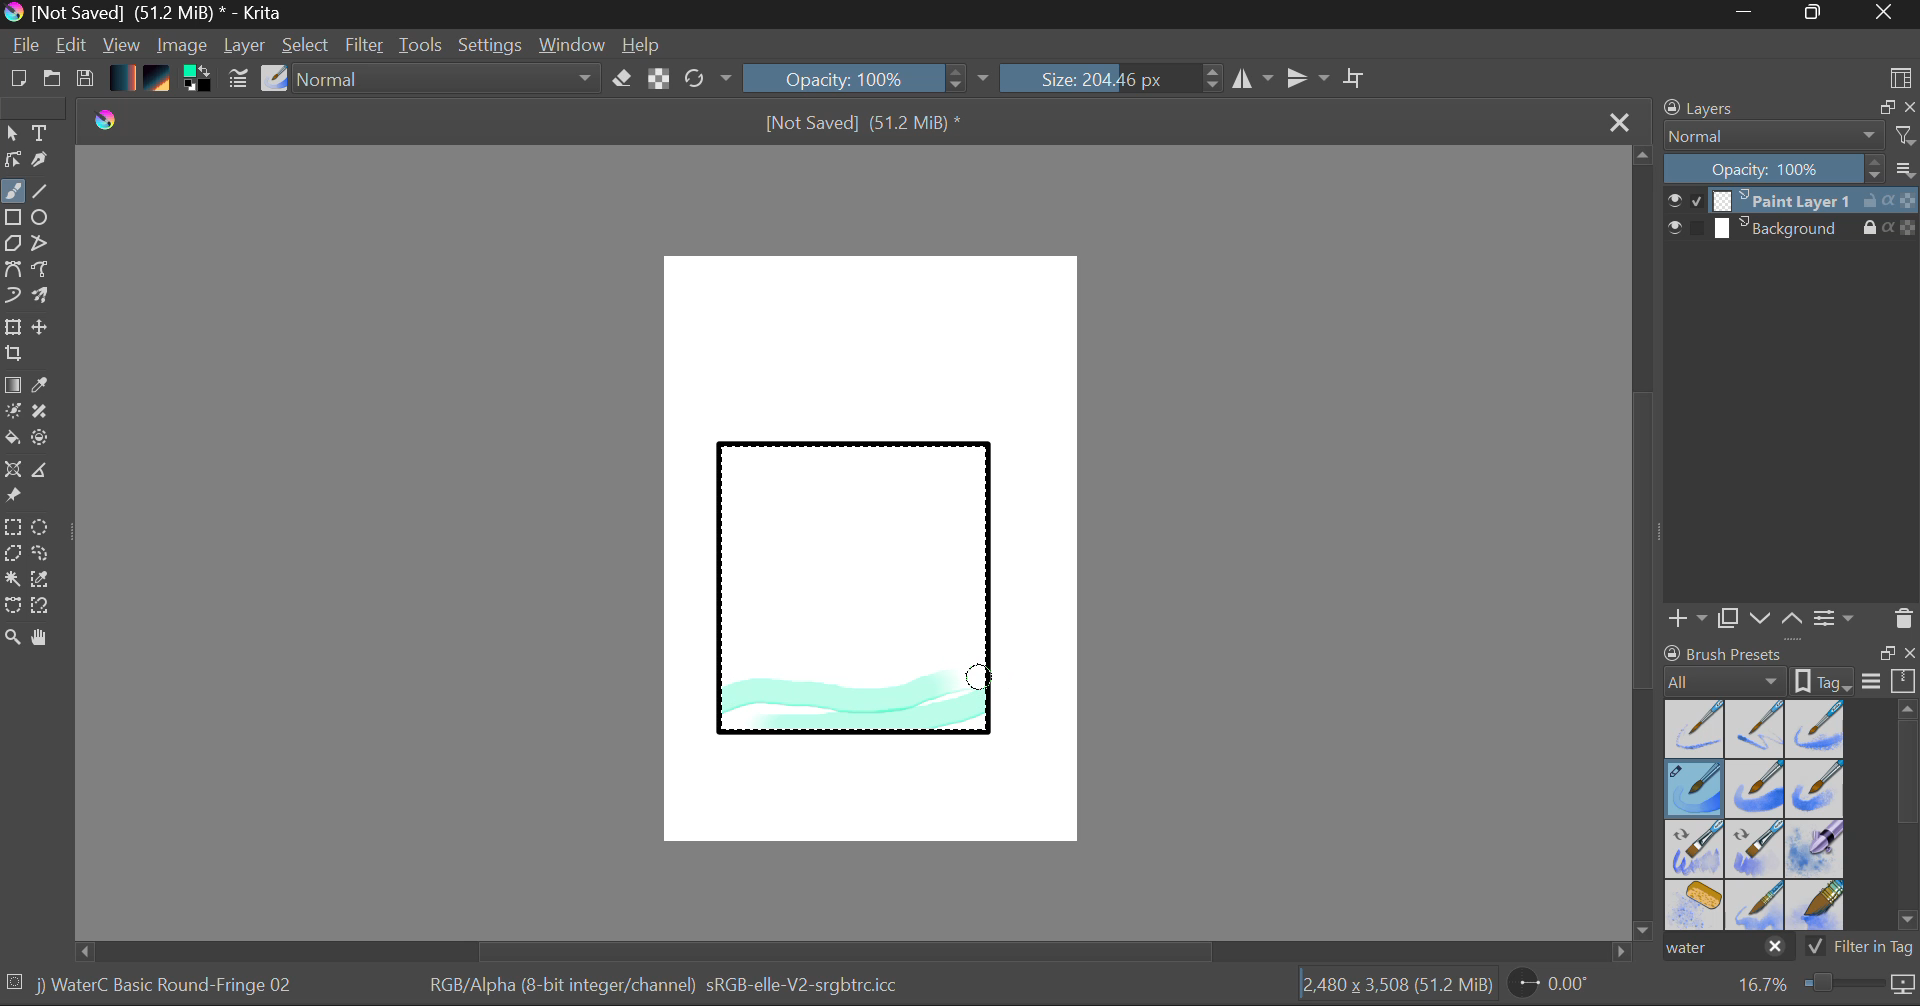 This screenshot has height=1006, width=1920. Describe the element at coordinates (41, 556) in the screenshot. I see `Freehand Selection` at that location.